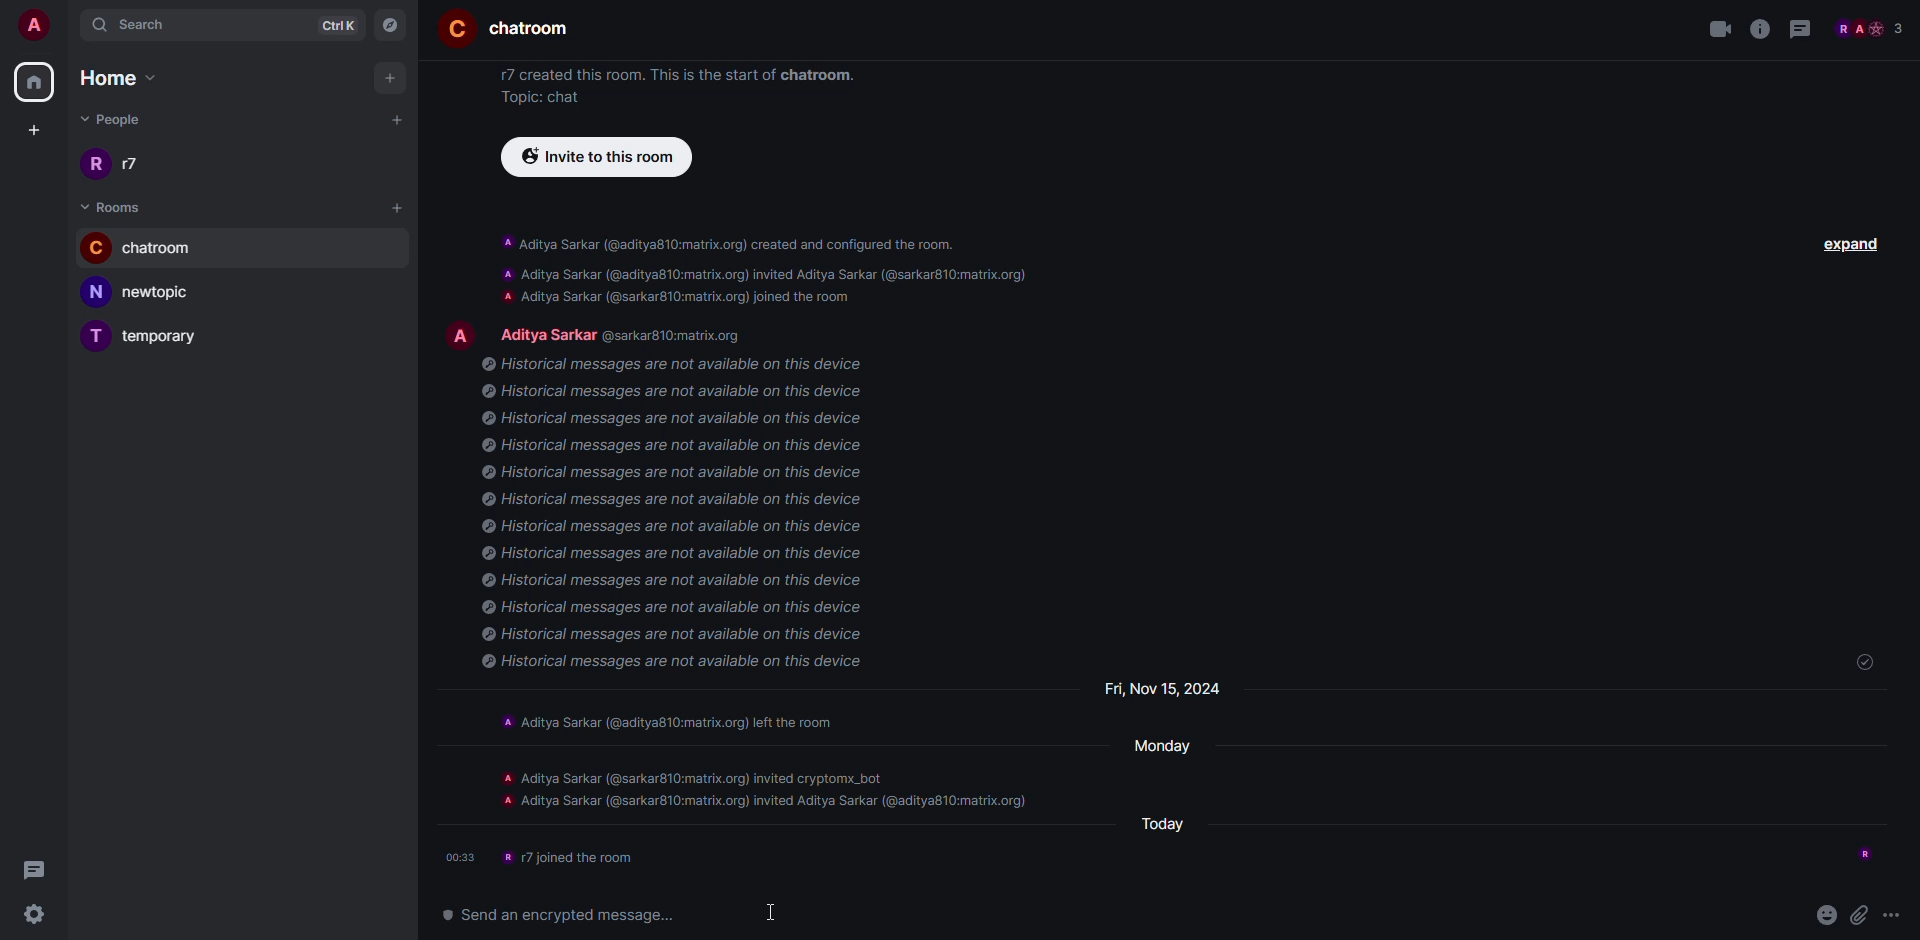  Describe the element at coordinates (120, 273) in the screenshot. I see `cursor` at that location.